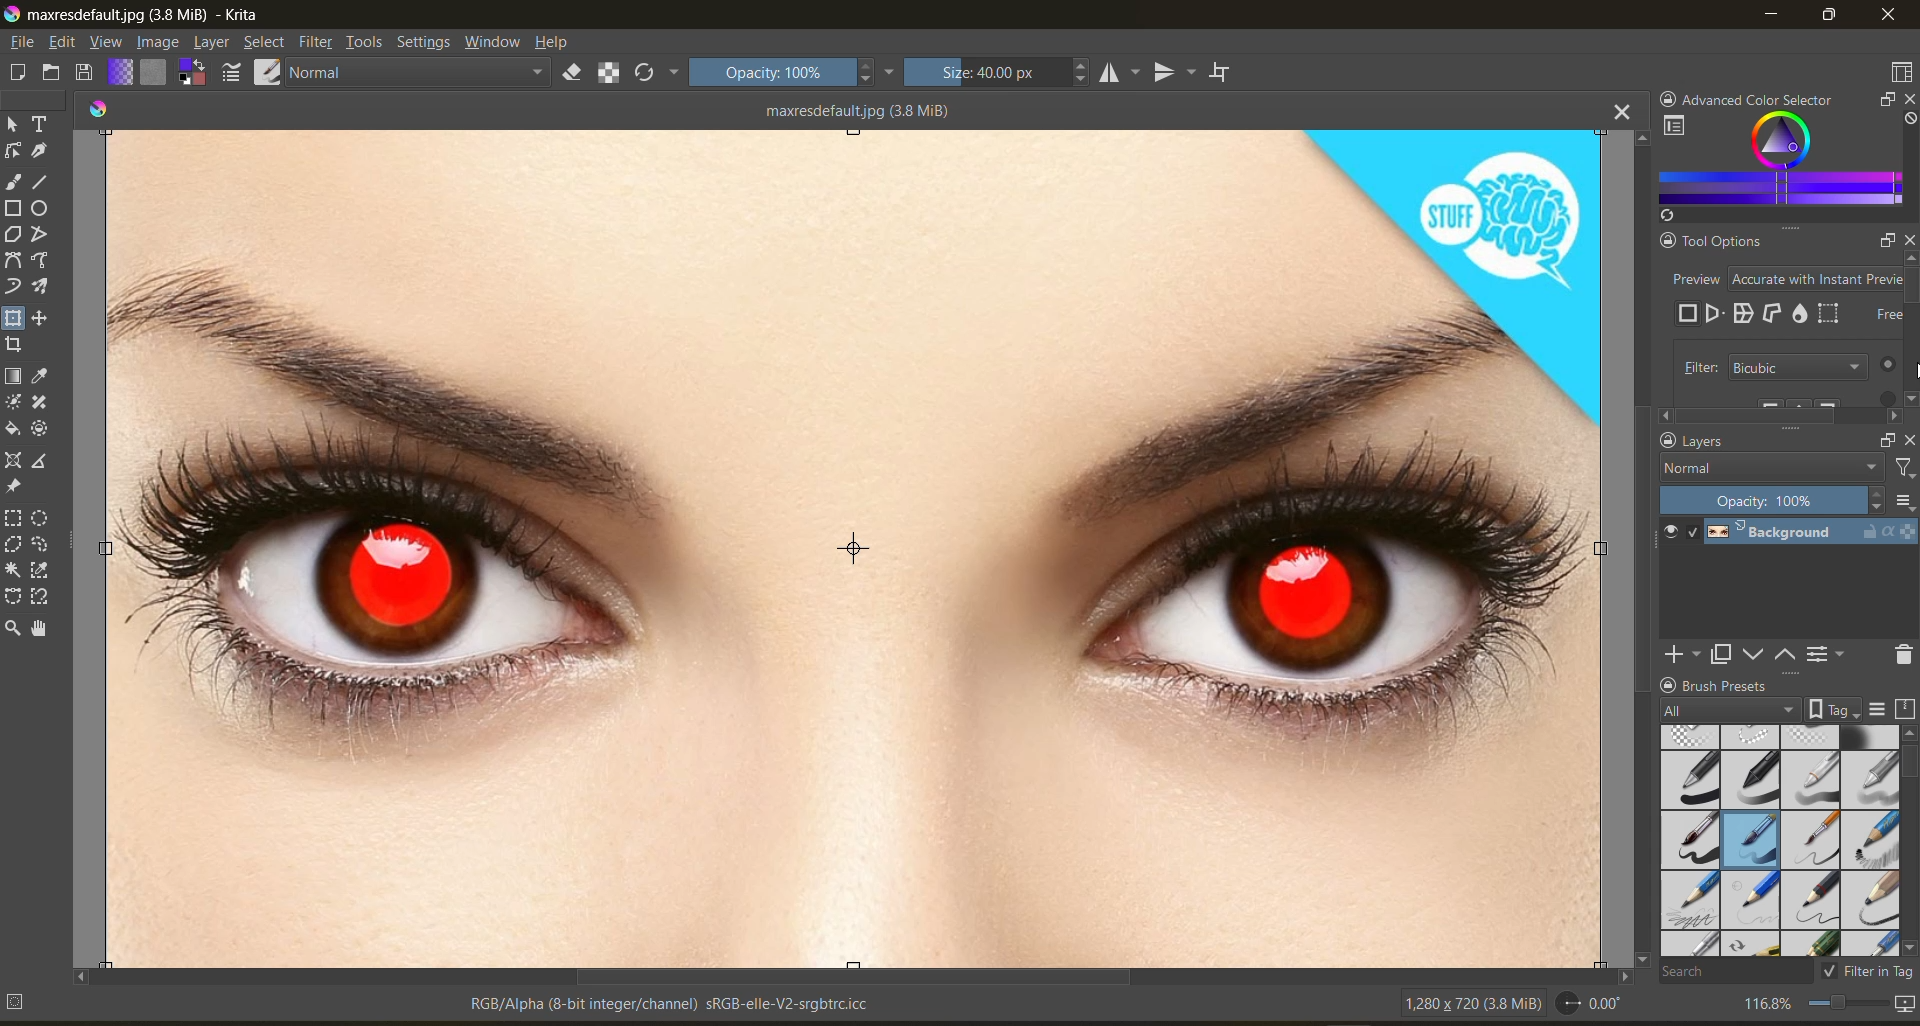  What do you see at coordinates (1774, 313) in the screenshot?
I see `cage` at bounding box center [1774, 313].